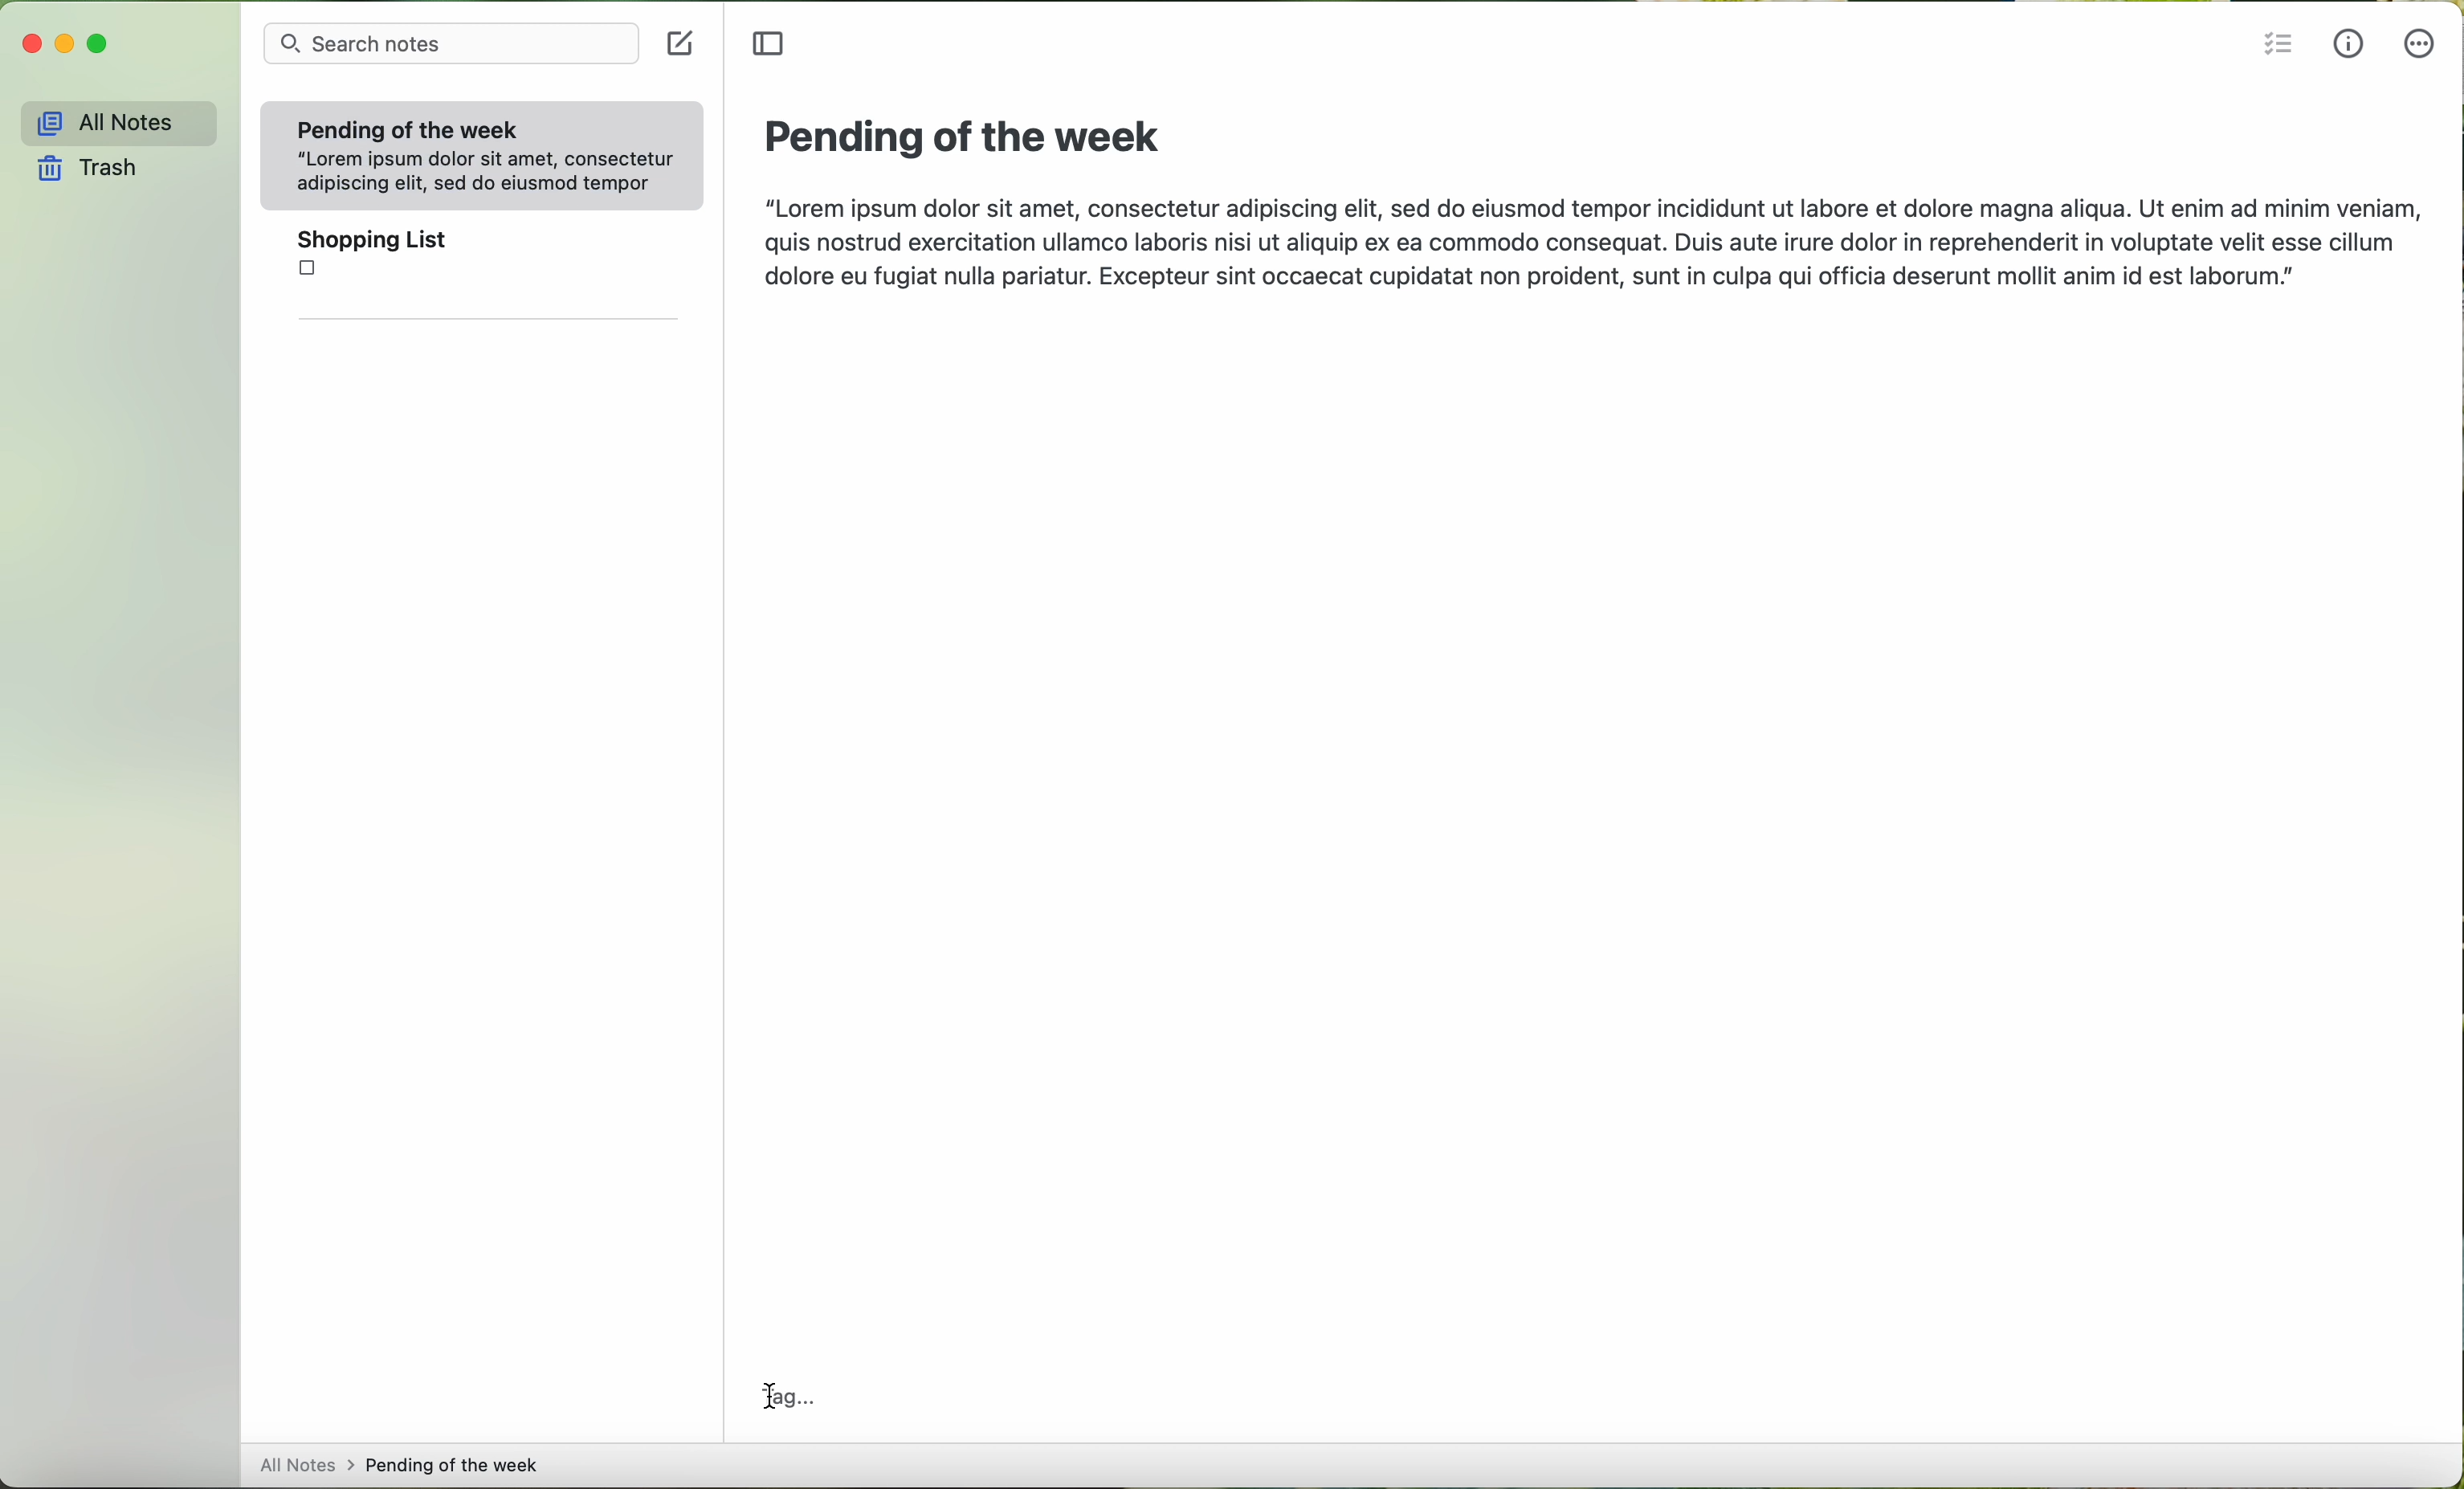 This screenshot has width=2464, height=1489. I want to click on tag, so click(791, 1399).